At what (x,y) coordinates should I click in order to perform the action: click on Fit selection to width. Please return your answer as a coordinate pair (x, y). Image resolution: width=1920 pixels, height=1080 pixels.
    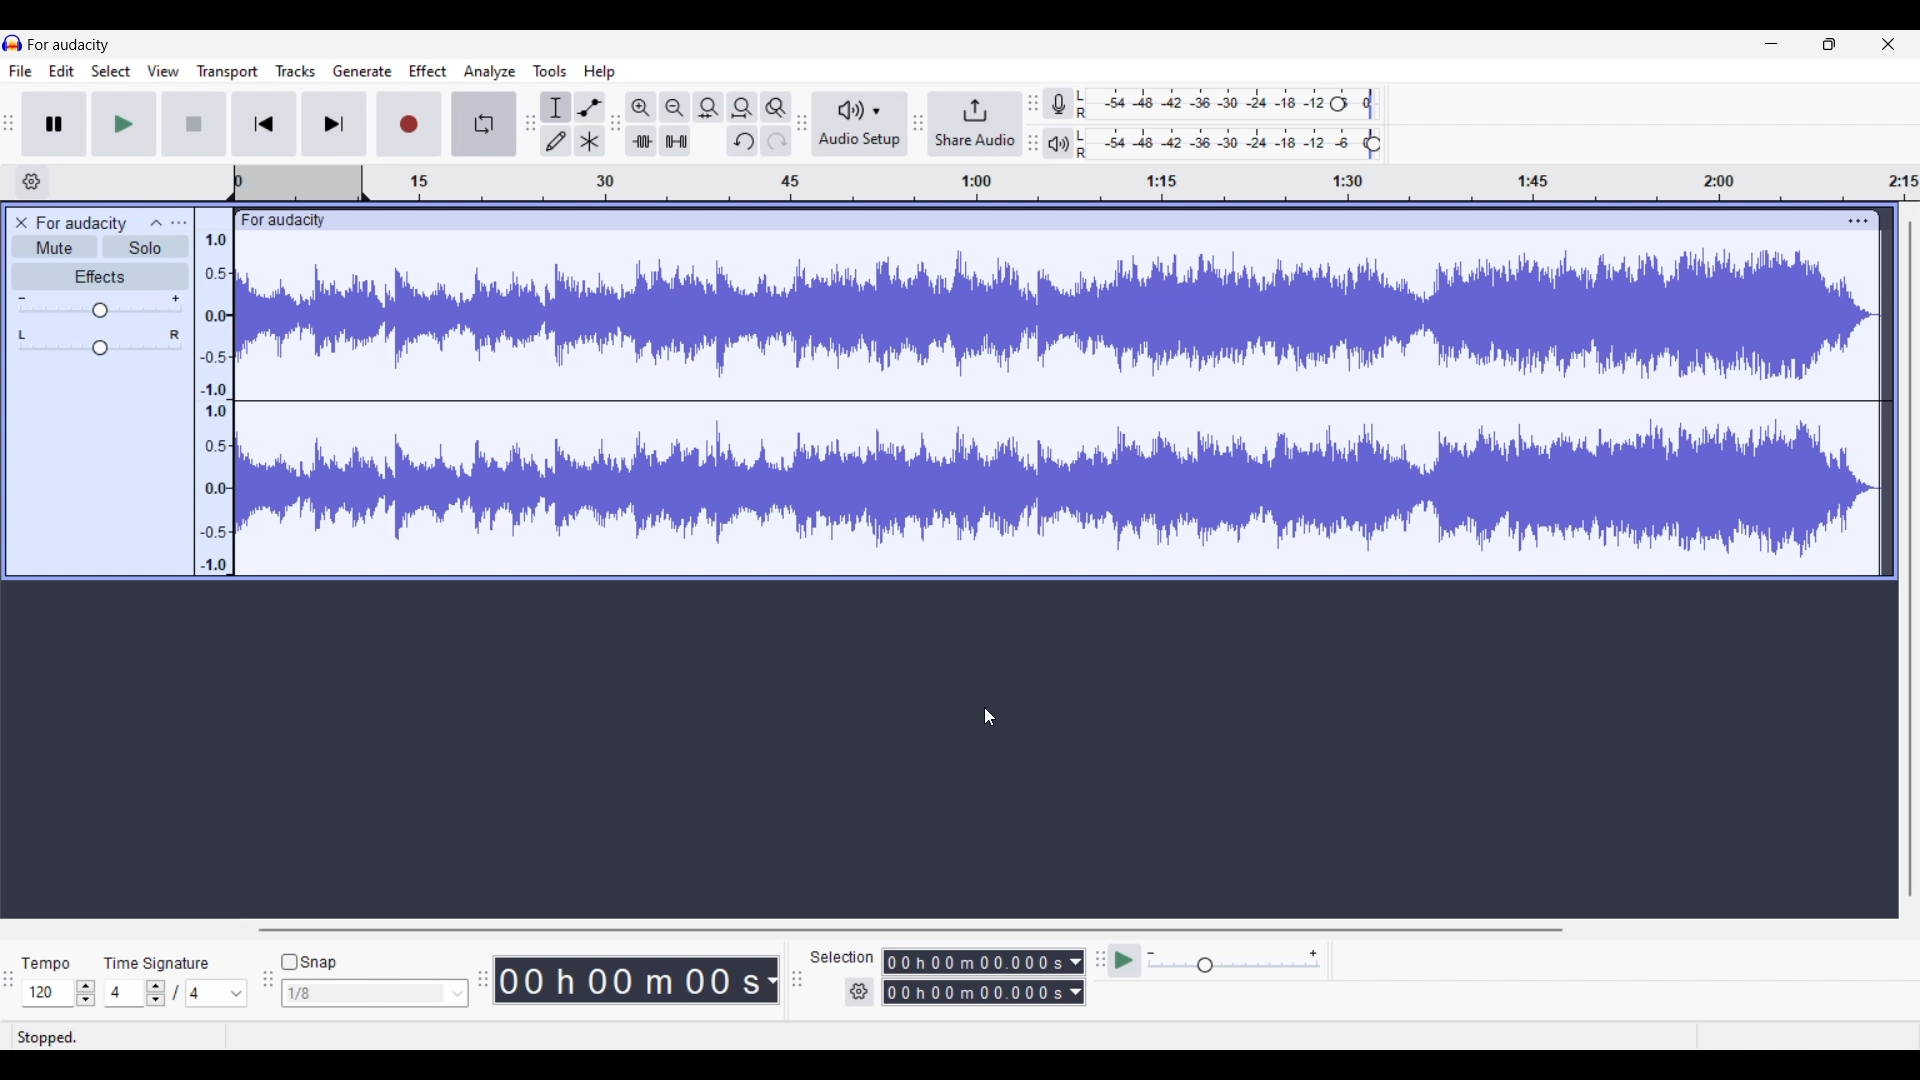
    Looking at the image, I should click on (708, 107).